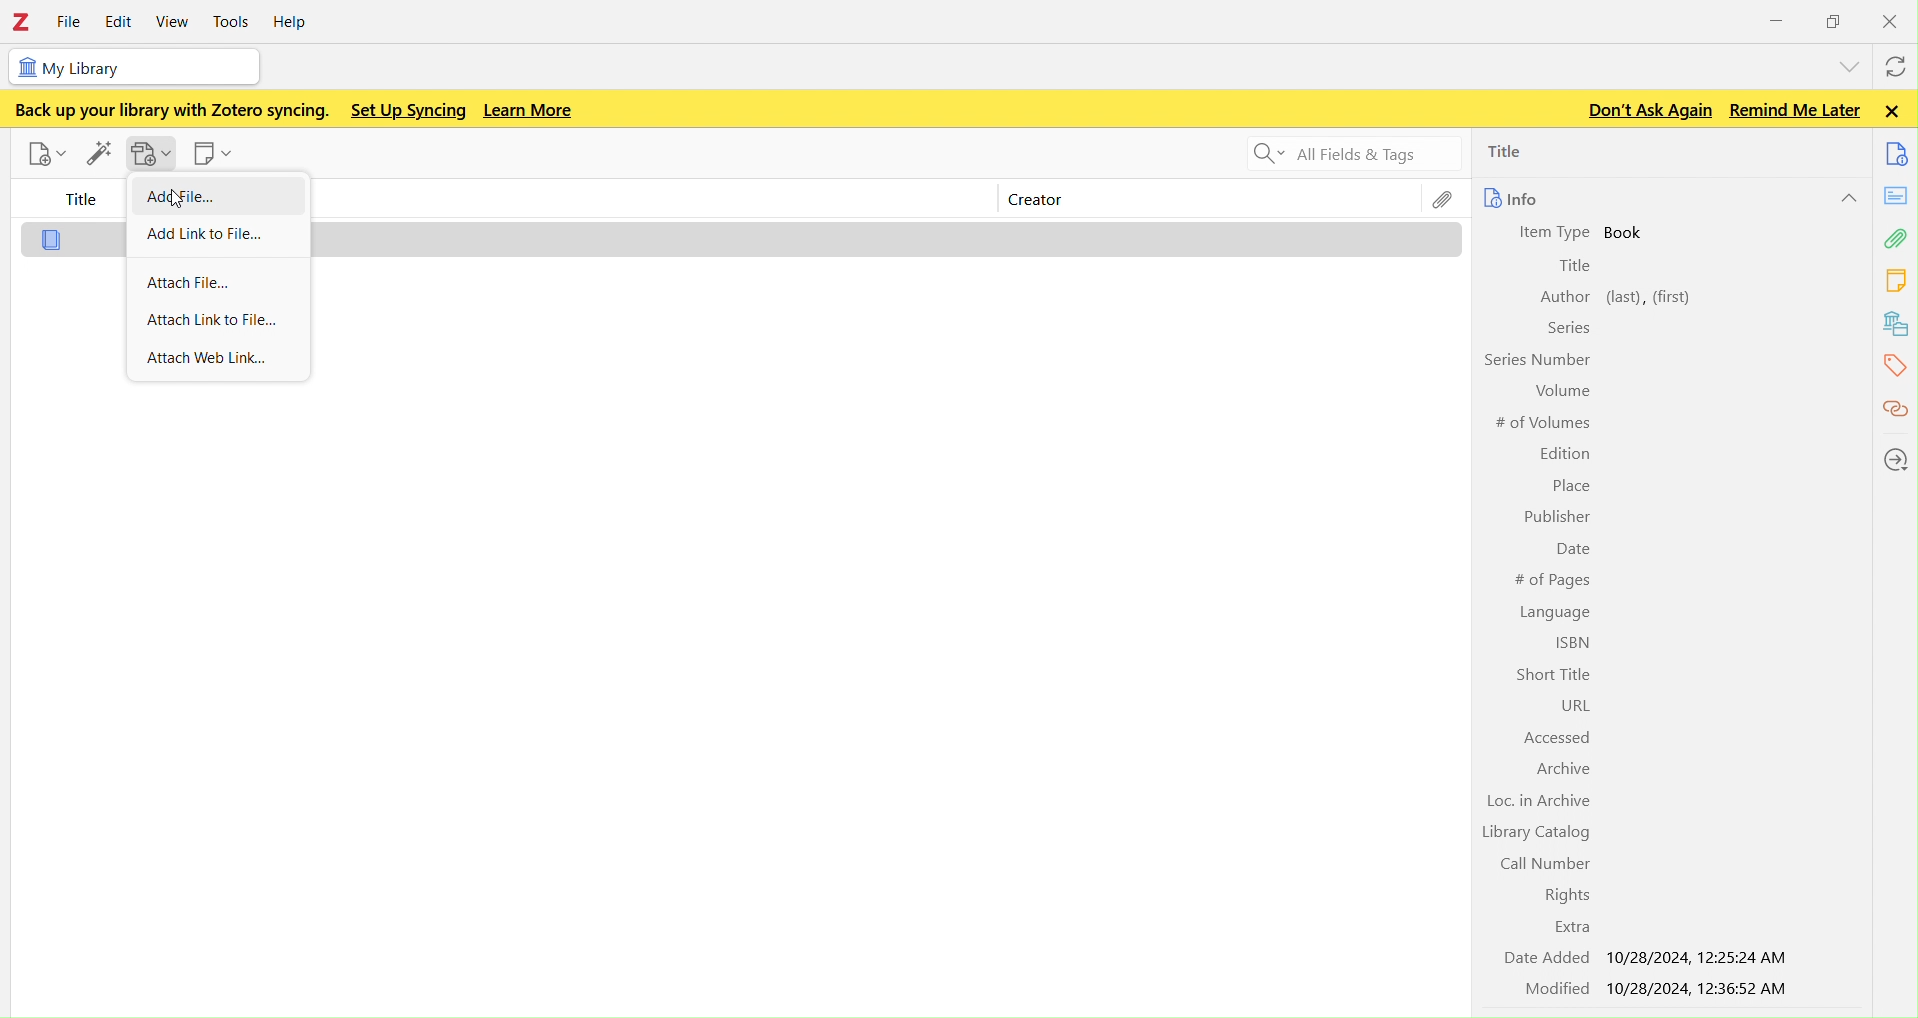  What do you see at coordinates (1552, 580) in the screenshot?
I see `# of Pages` at bounding box center [1552, 580].